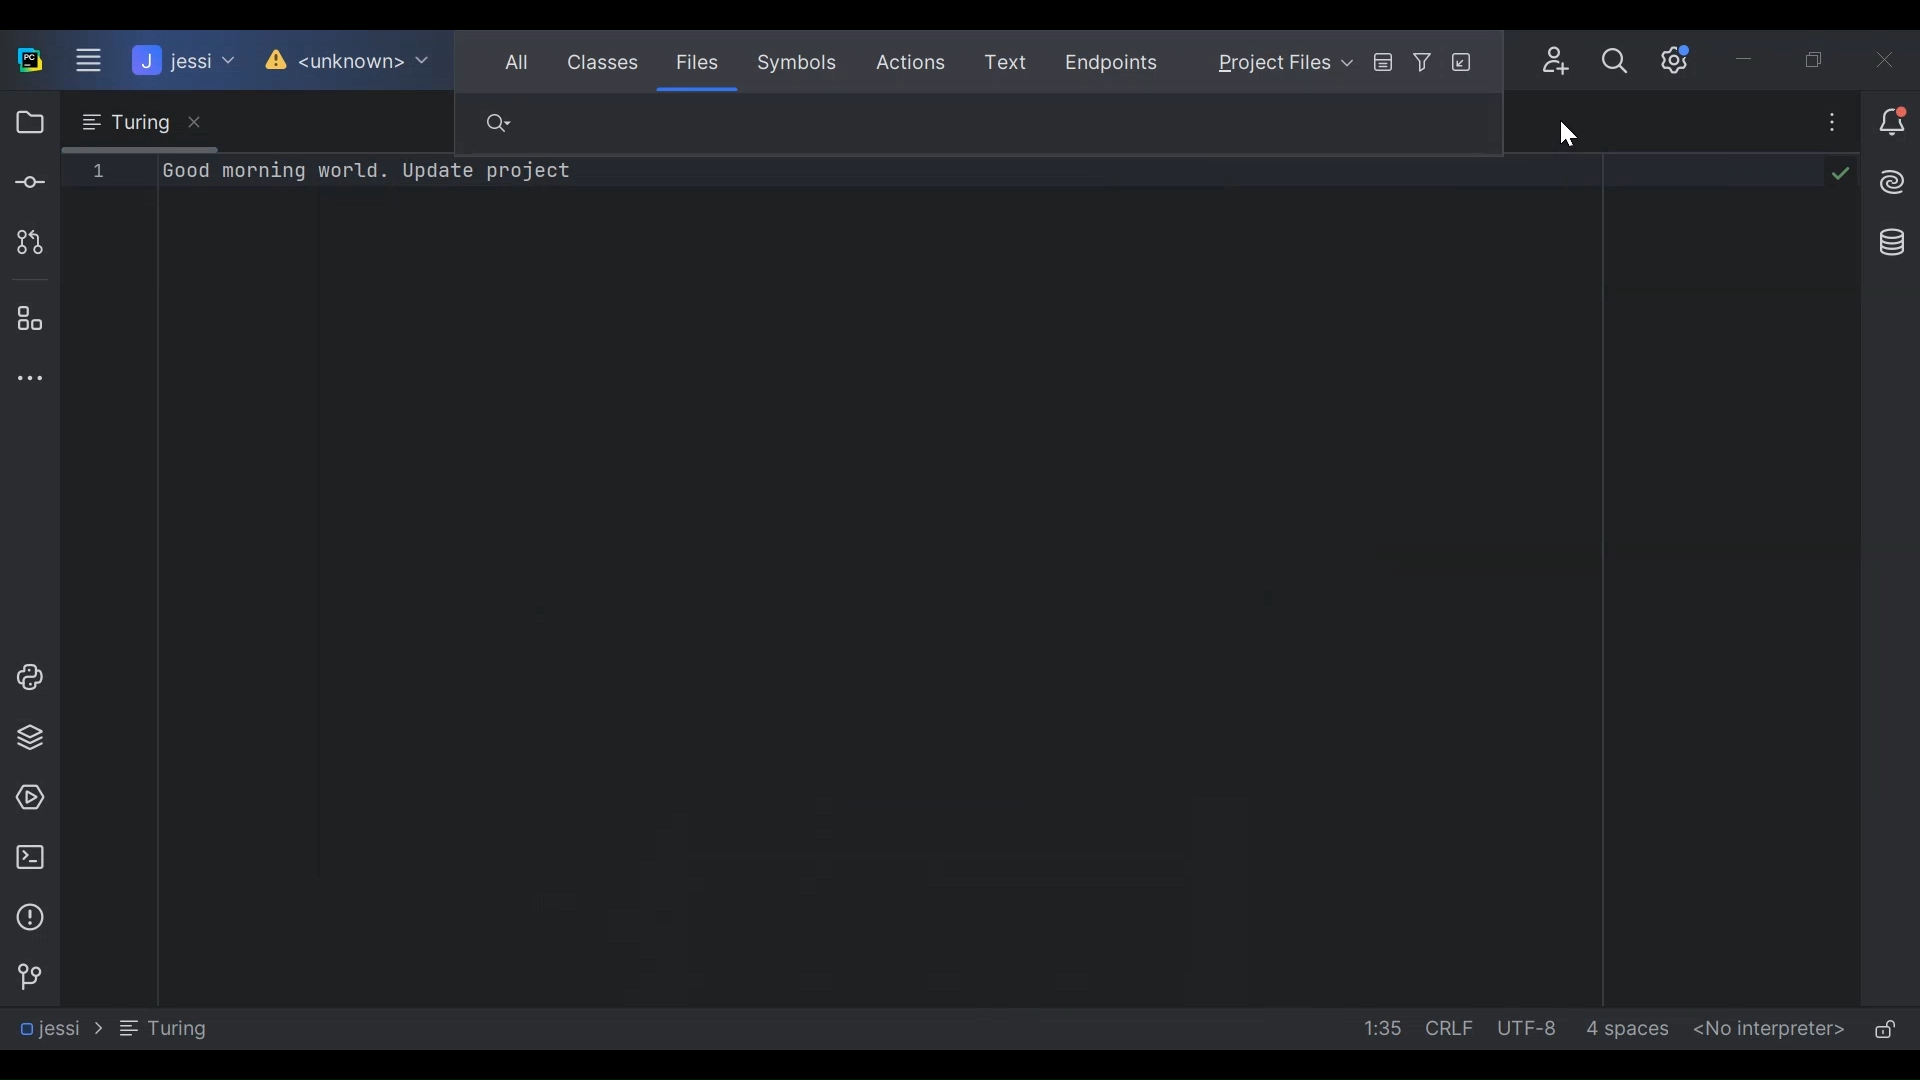 The width and height of the screenshot is (1920, 1080). I want to click on Jessi, so click(55, 1026).